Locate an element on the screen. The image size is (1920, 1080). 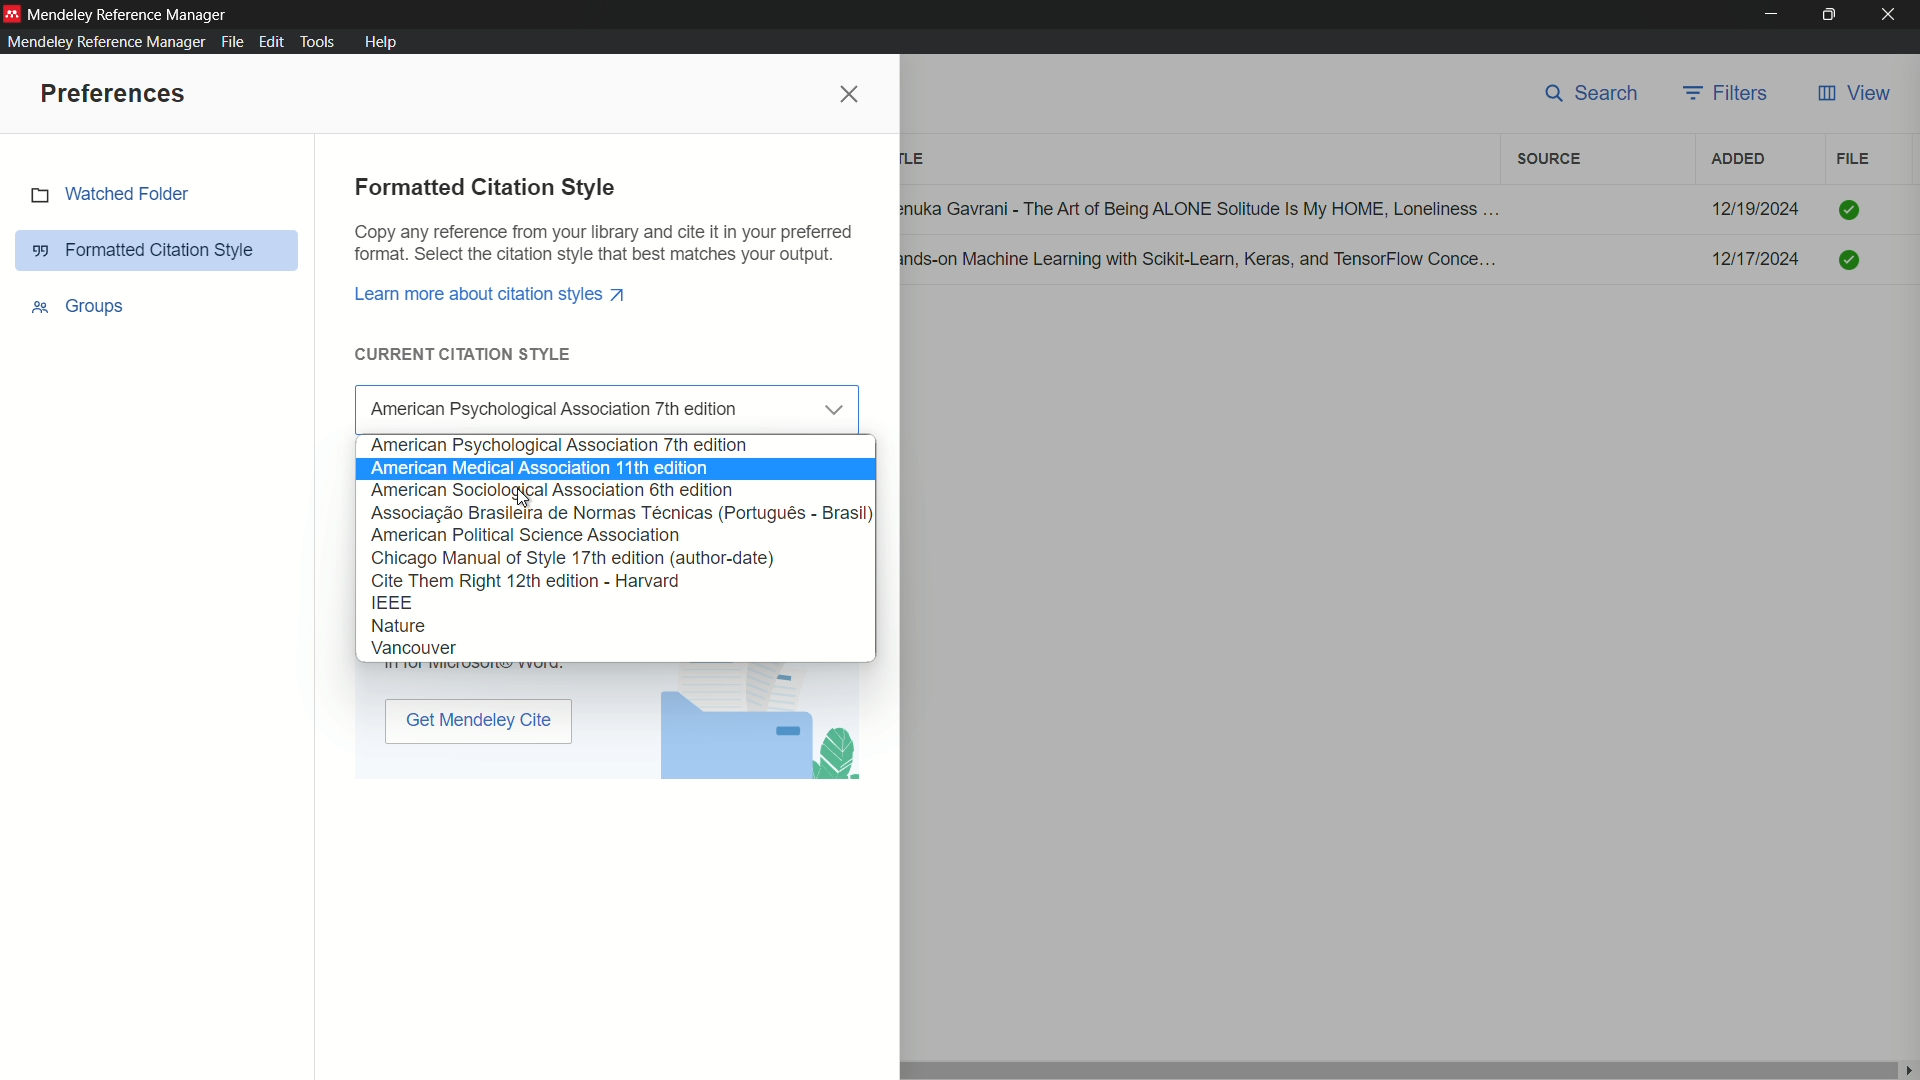
American Psychological Association 7th edition is located at coordinates (616, 447).